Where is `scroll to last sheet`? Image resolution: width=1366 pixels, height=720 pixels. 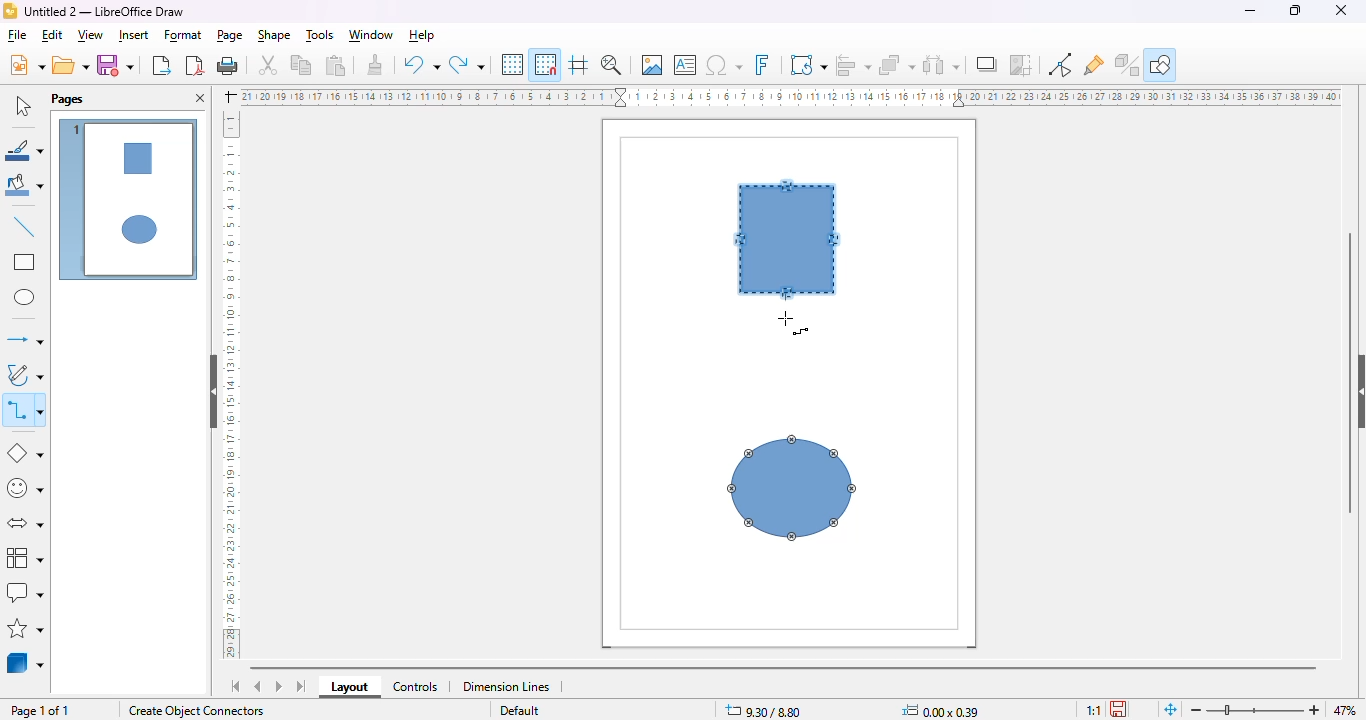
scroll to last sheet is located at coordinates (302, 687).